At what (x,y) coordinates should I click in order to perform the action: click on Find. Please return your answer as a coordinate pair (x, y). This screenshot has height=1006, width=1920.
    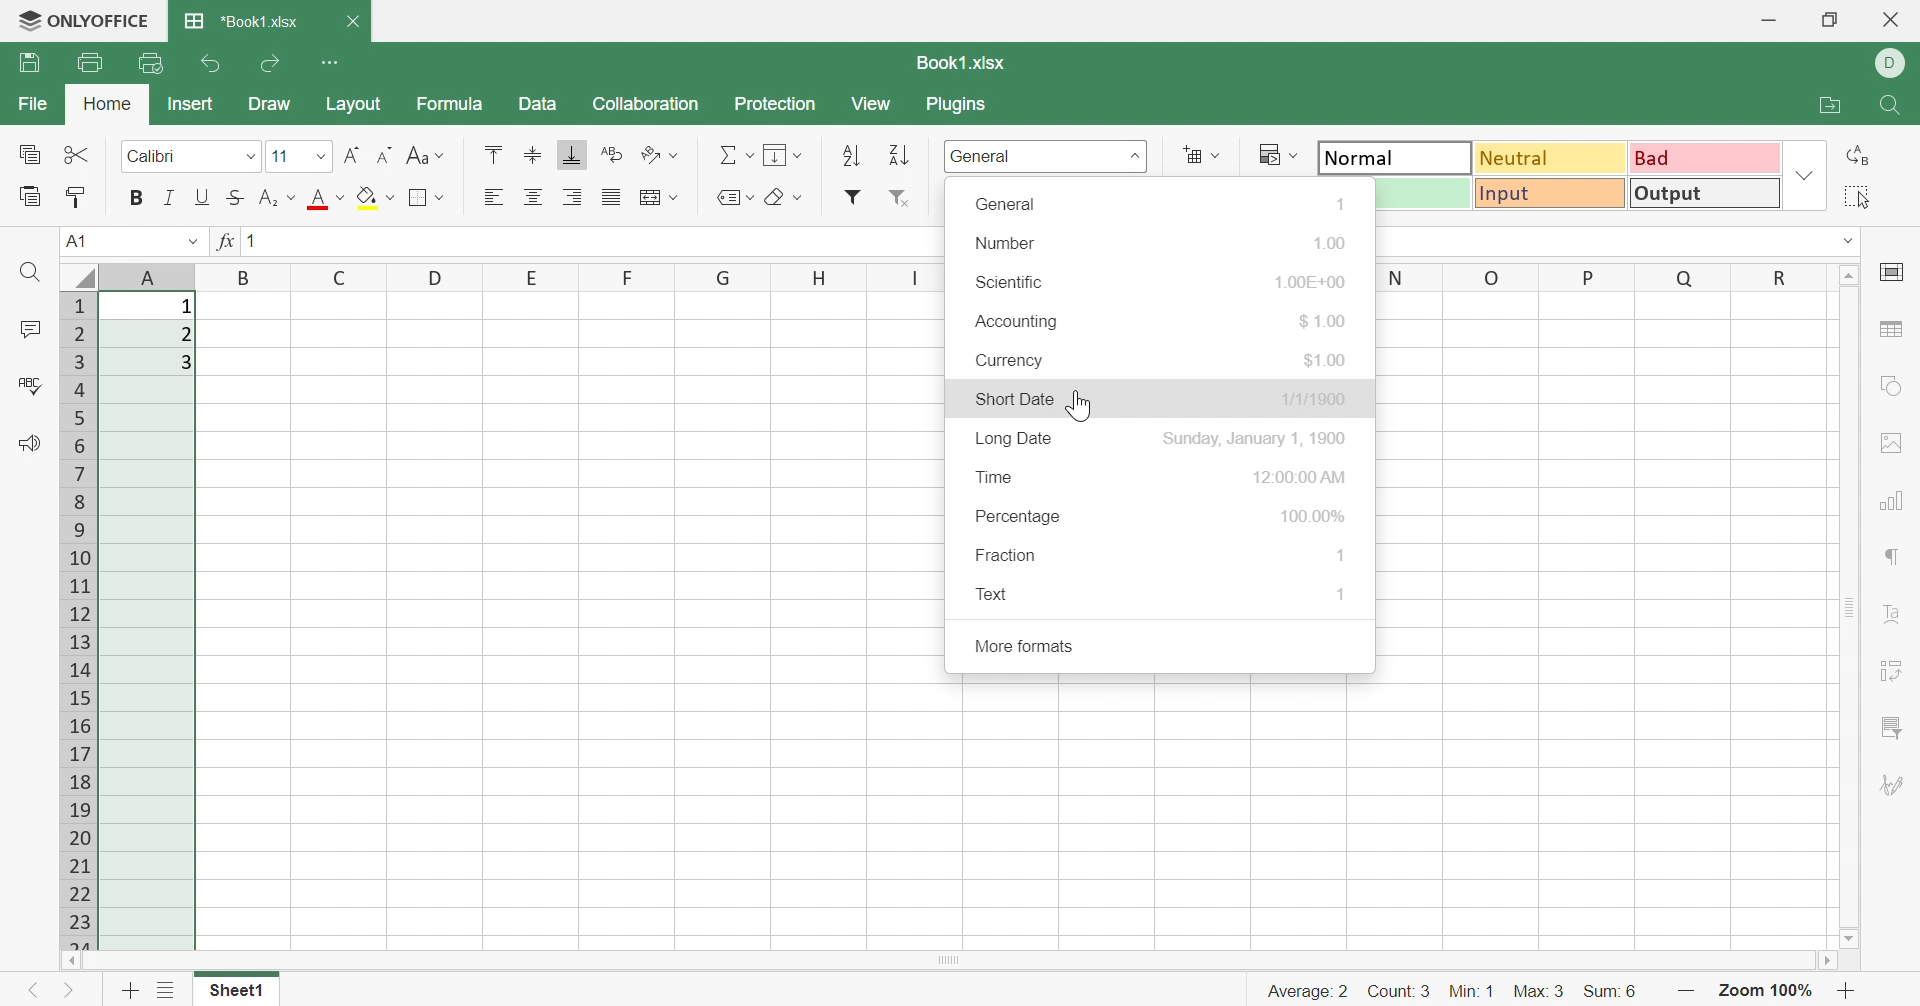
    Looking at the image, I should click on (28, 273).